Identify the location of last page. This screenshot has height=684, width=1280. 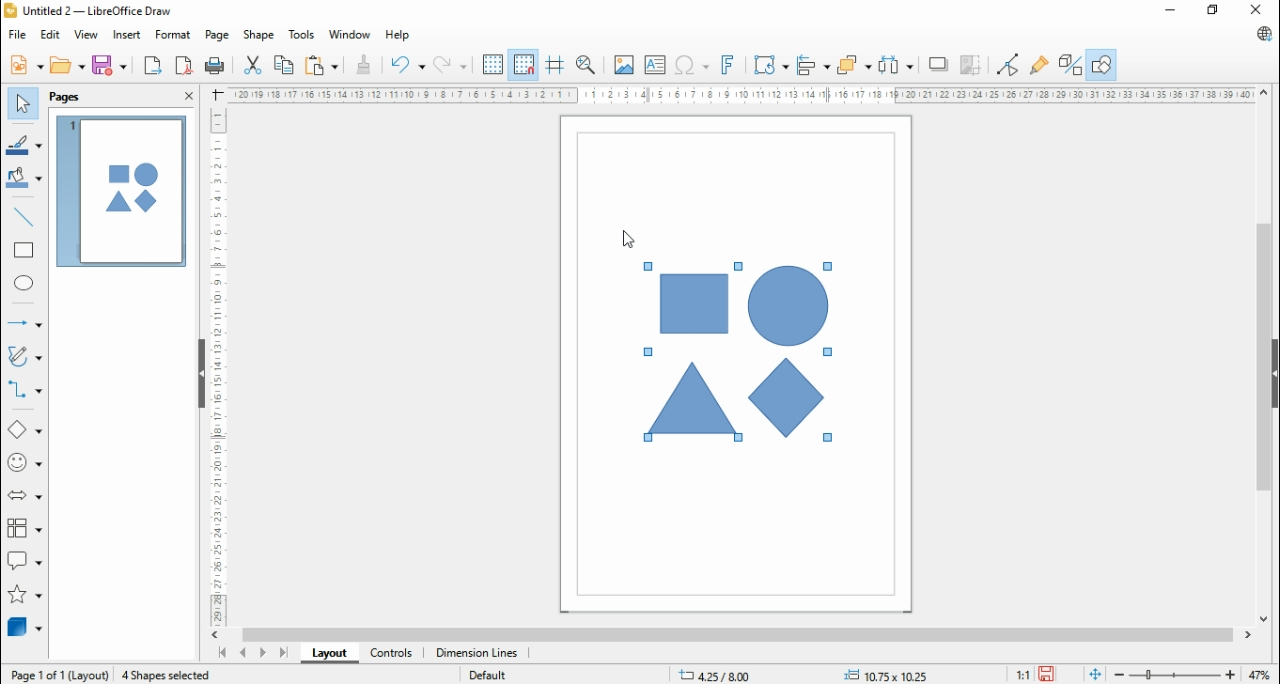
(283, 653).